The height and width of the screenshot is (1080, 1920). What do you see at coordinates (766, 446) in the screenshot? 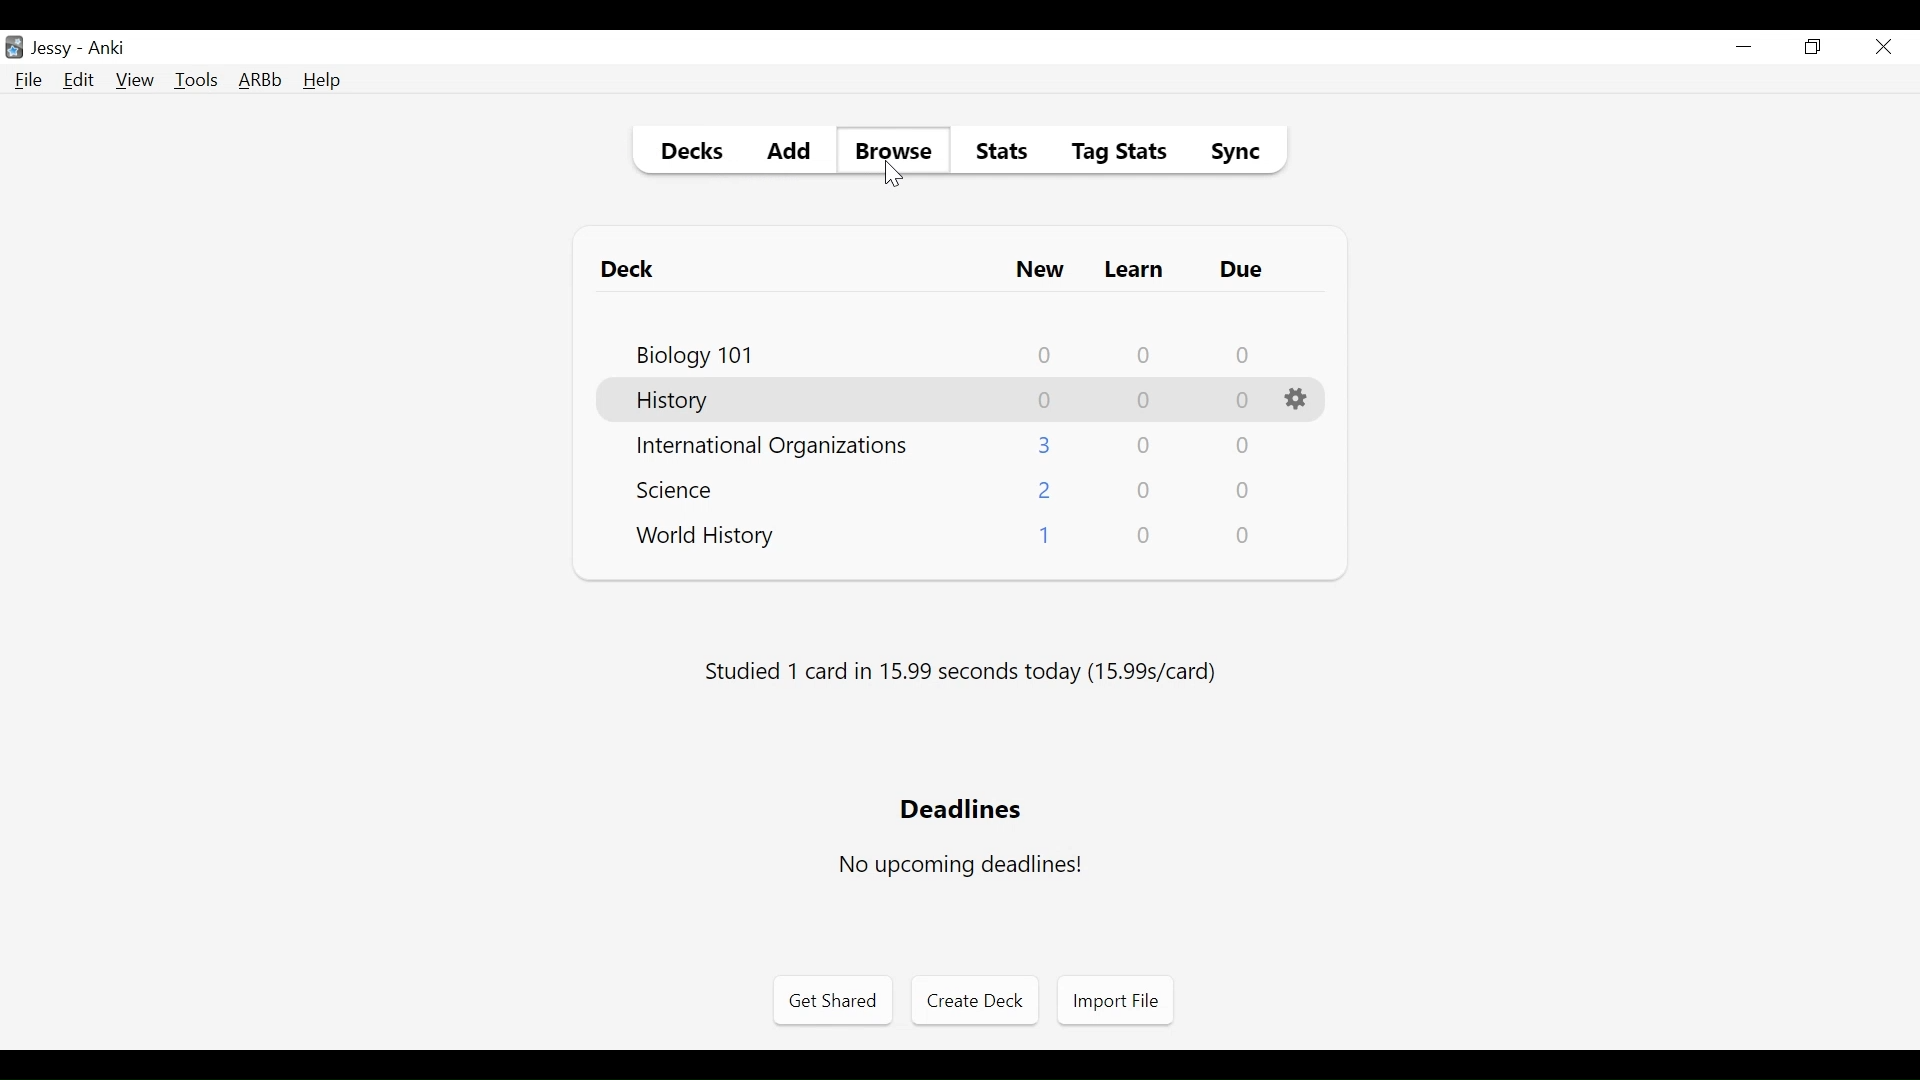
I see `Deck Name` at bounding box center [766, 446].